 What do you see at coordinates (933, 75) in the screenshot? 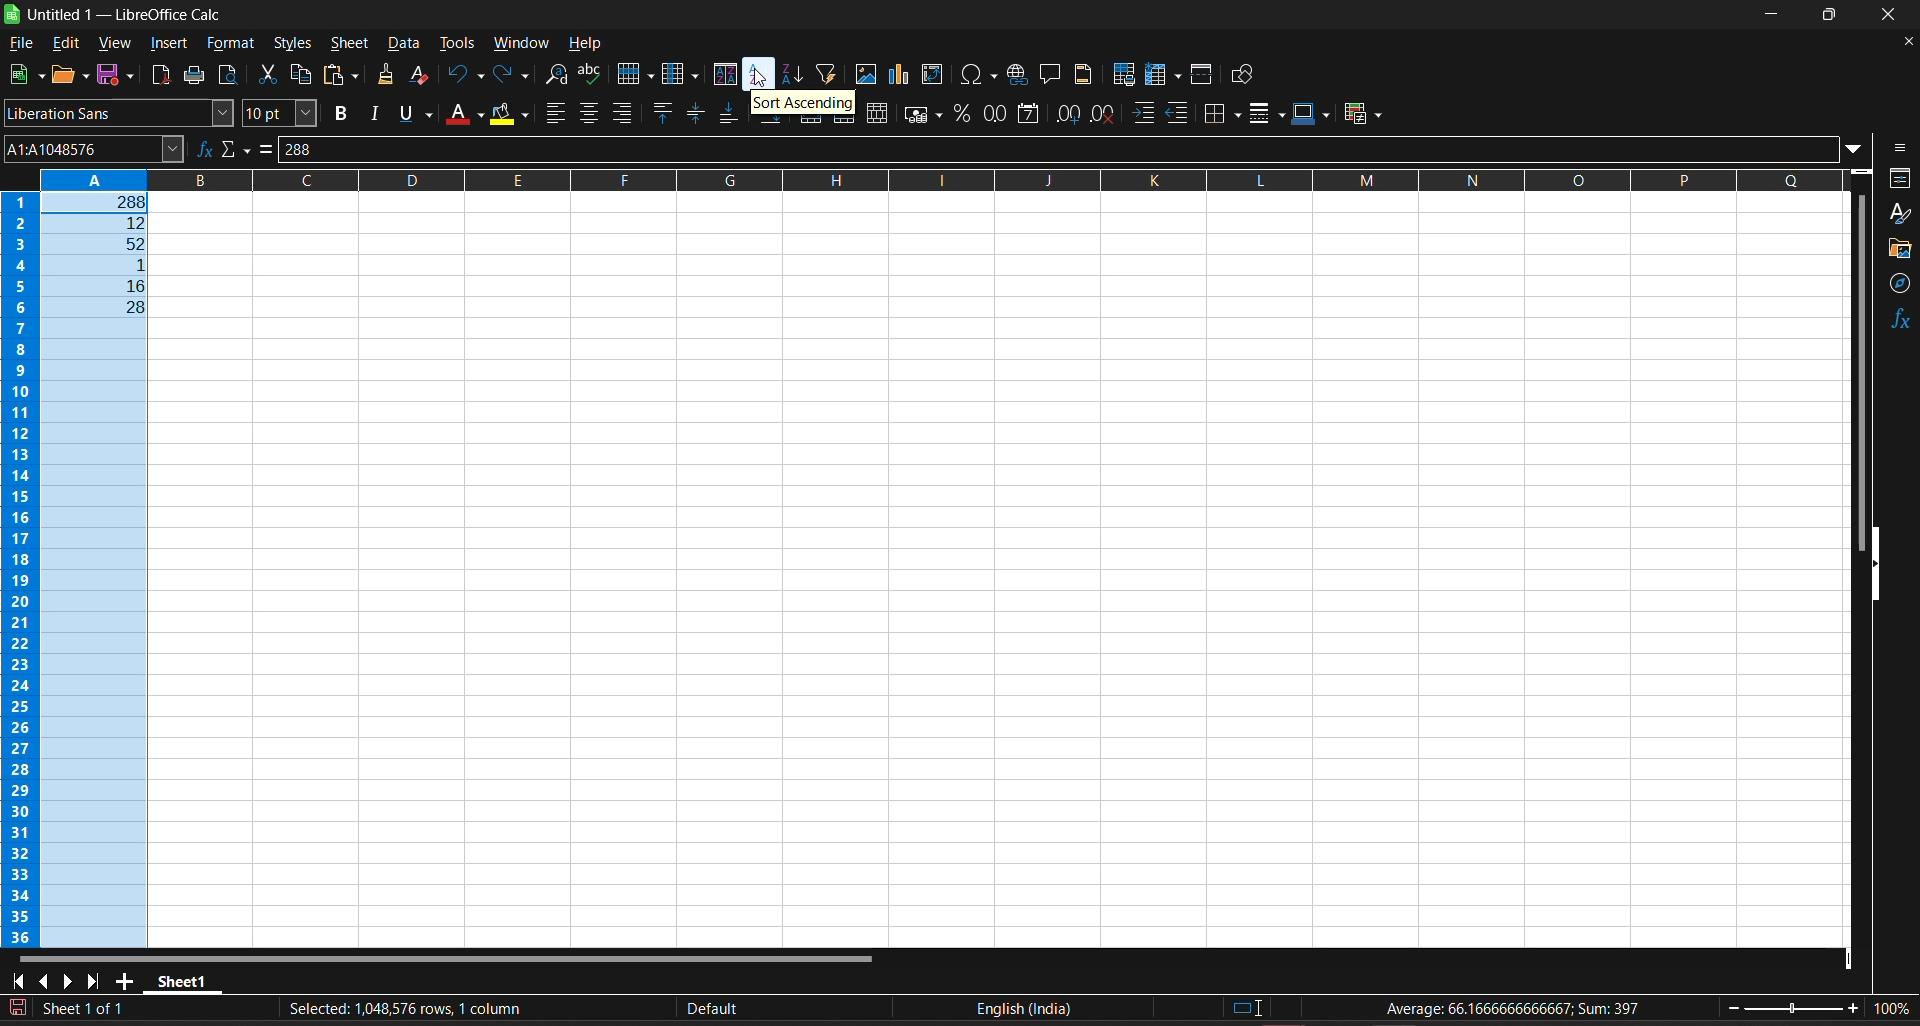
I see `insert or edit pivot table` at bounding box center [933, 75].